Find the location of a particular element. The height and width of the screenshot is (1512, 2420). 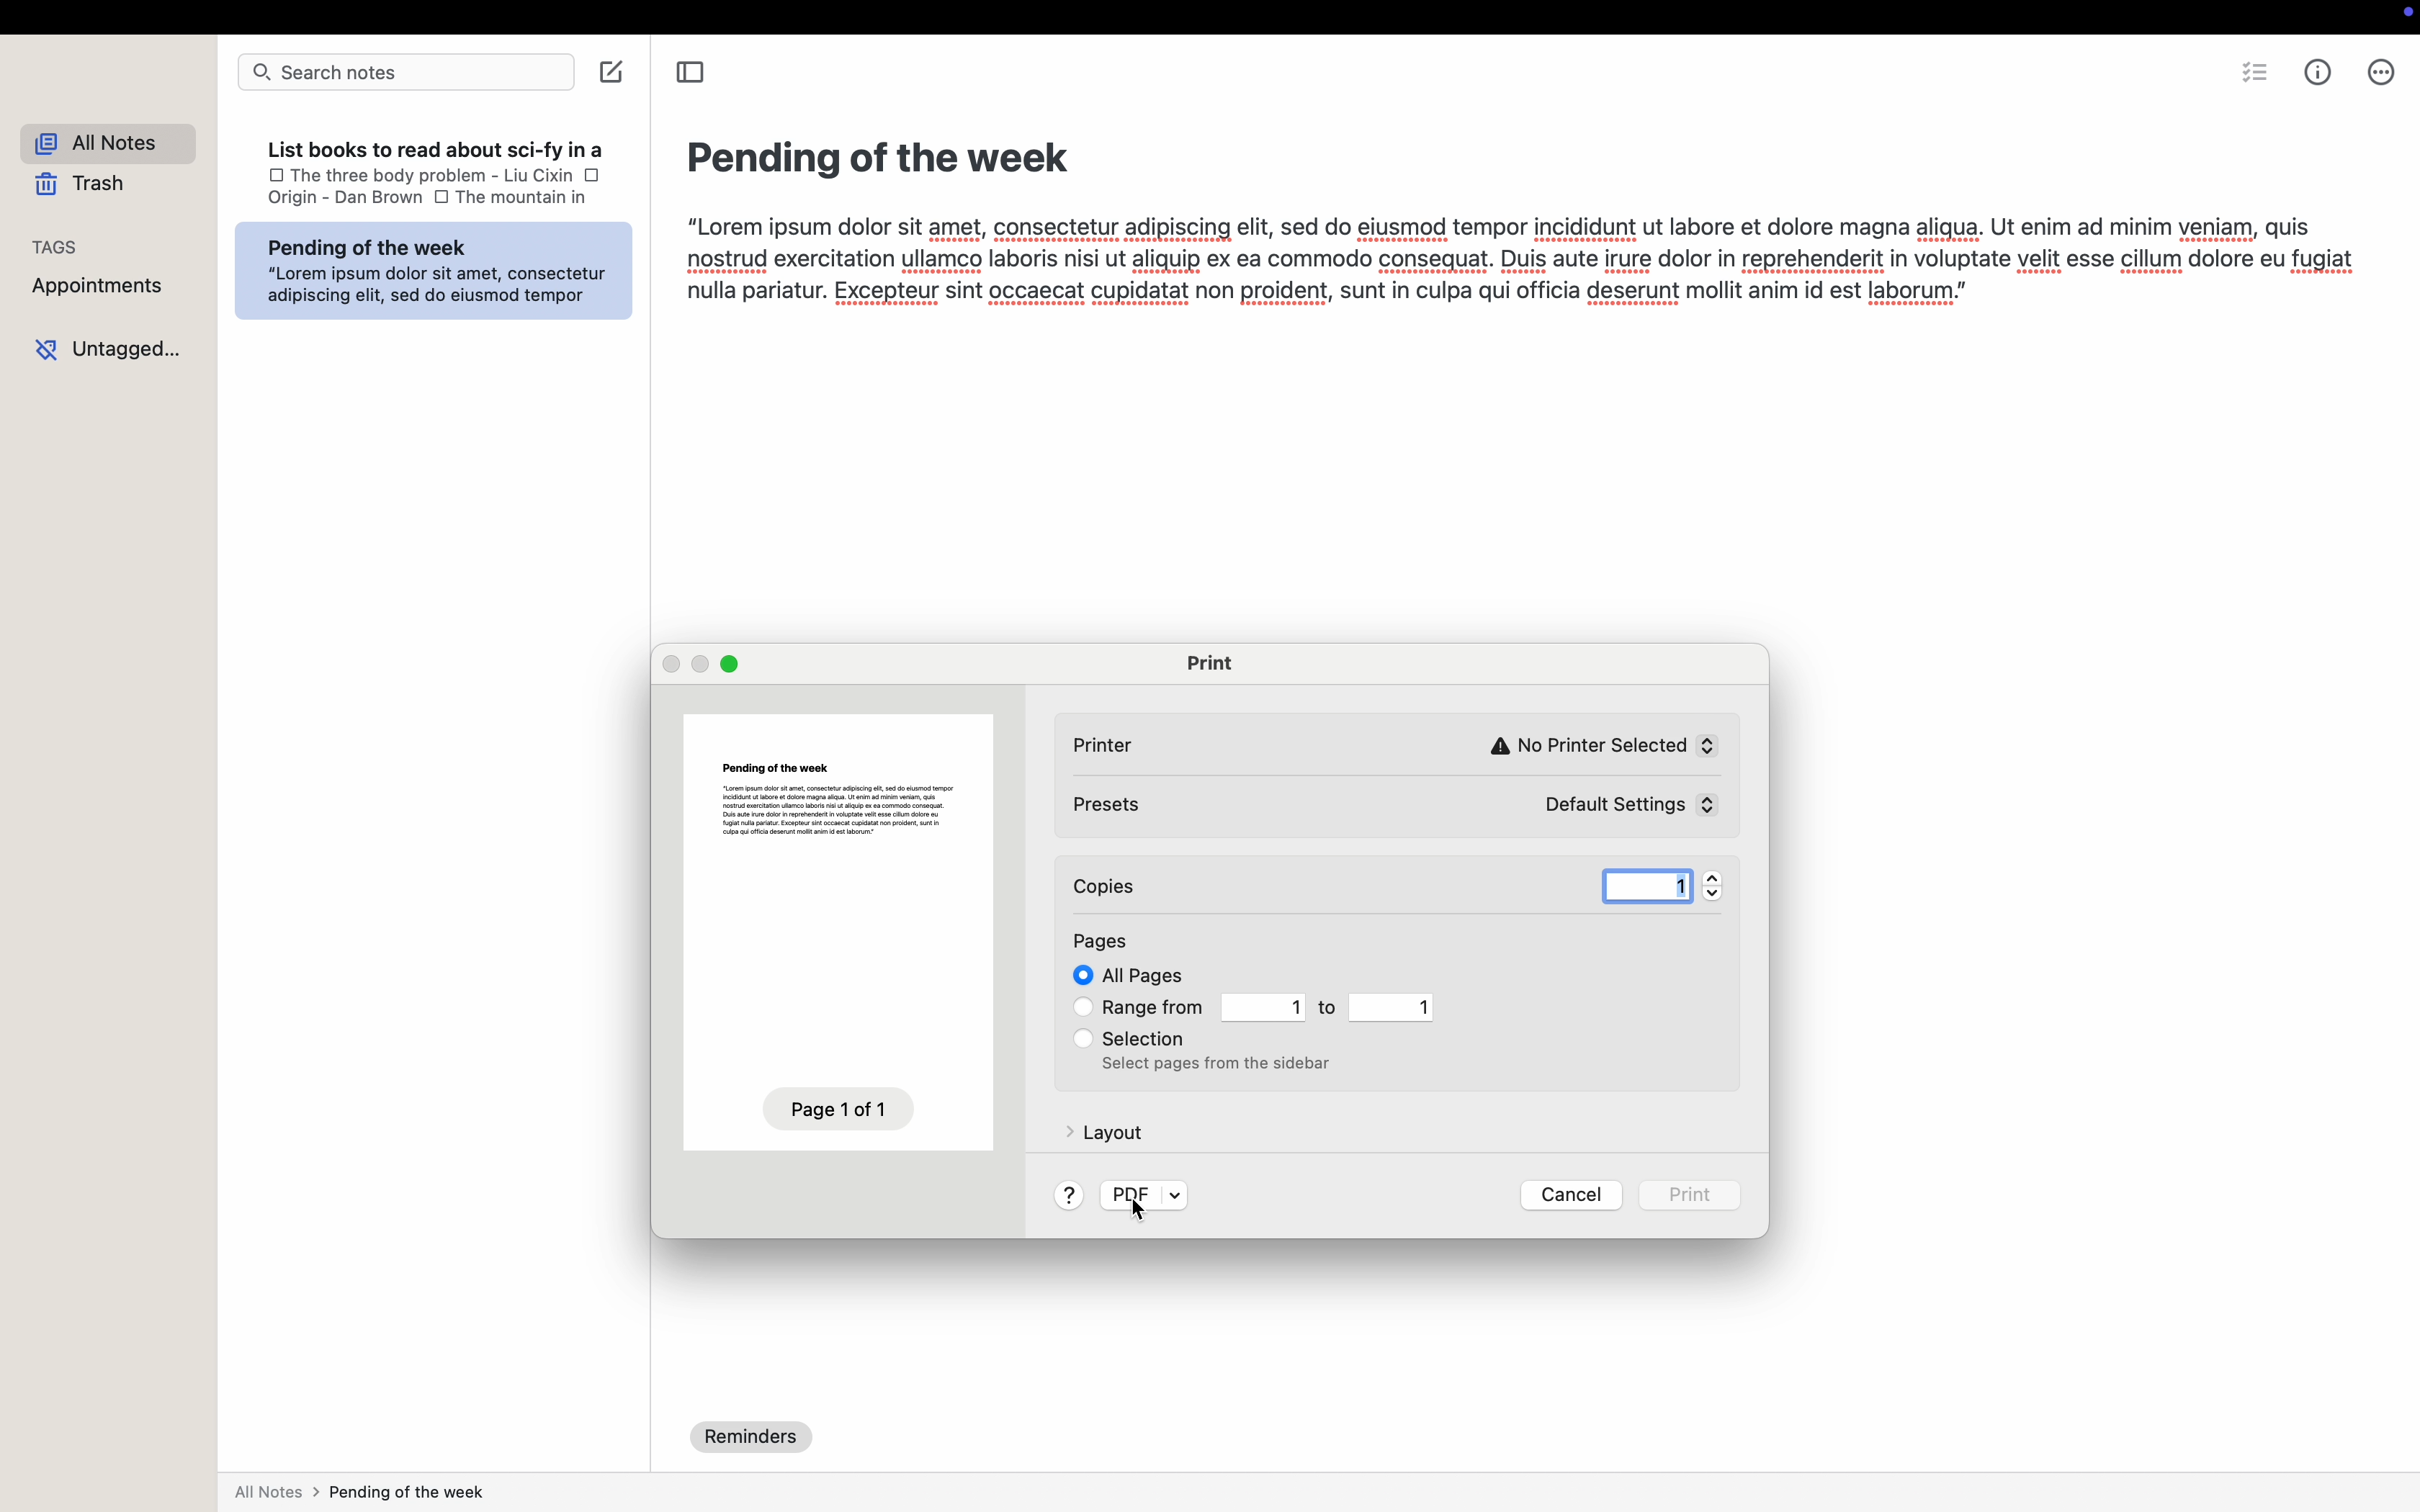

maximize popup is located at coordinates (734, 665).